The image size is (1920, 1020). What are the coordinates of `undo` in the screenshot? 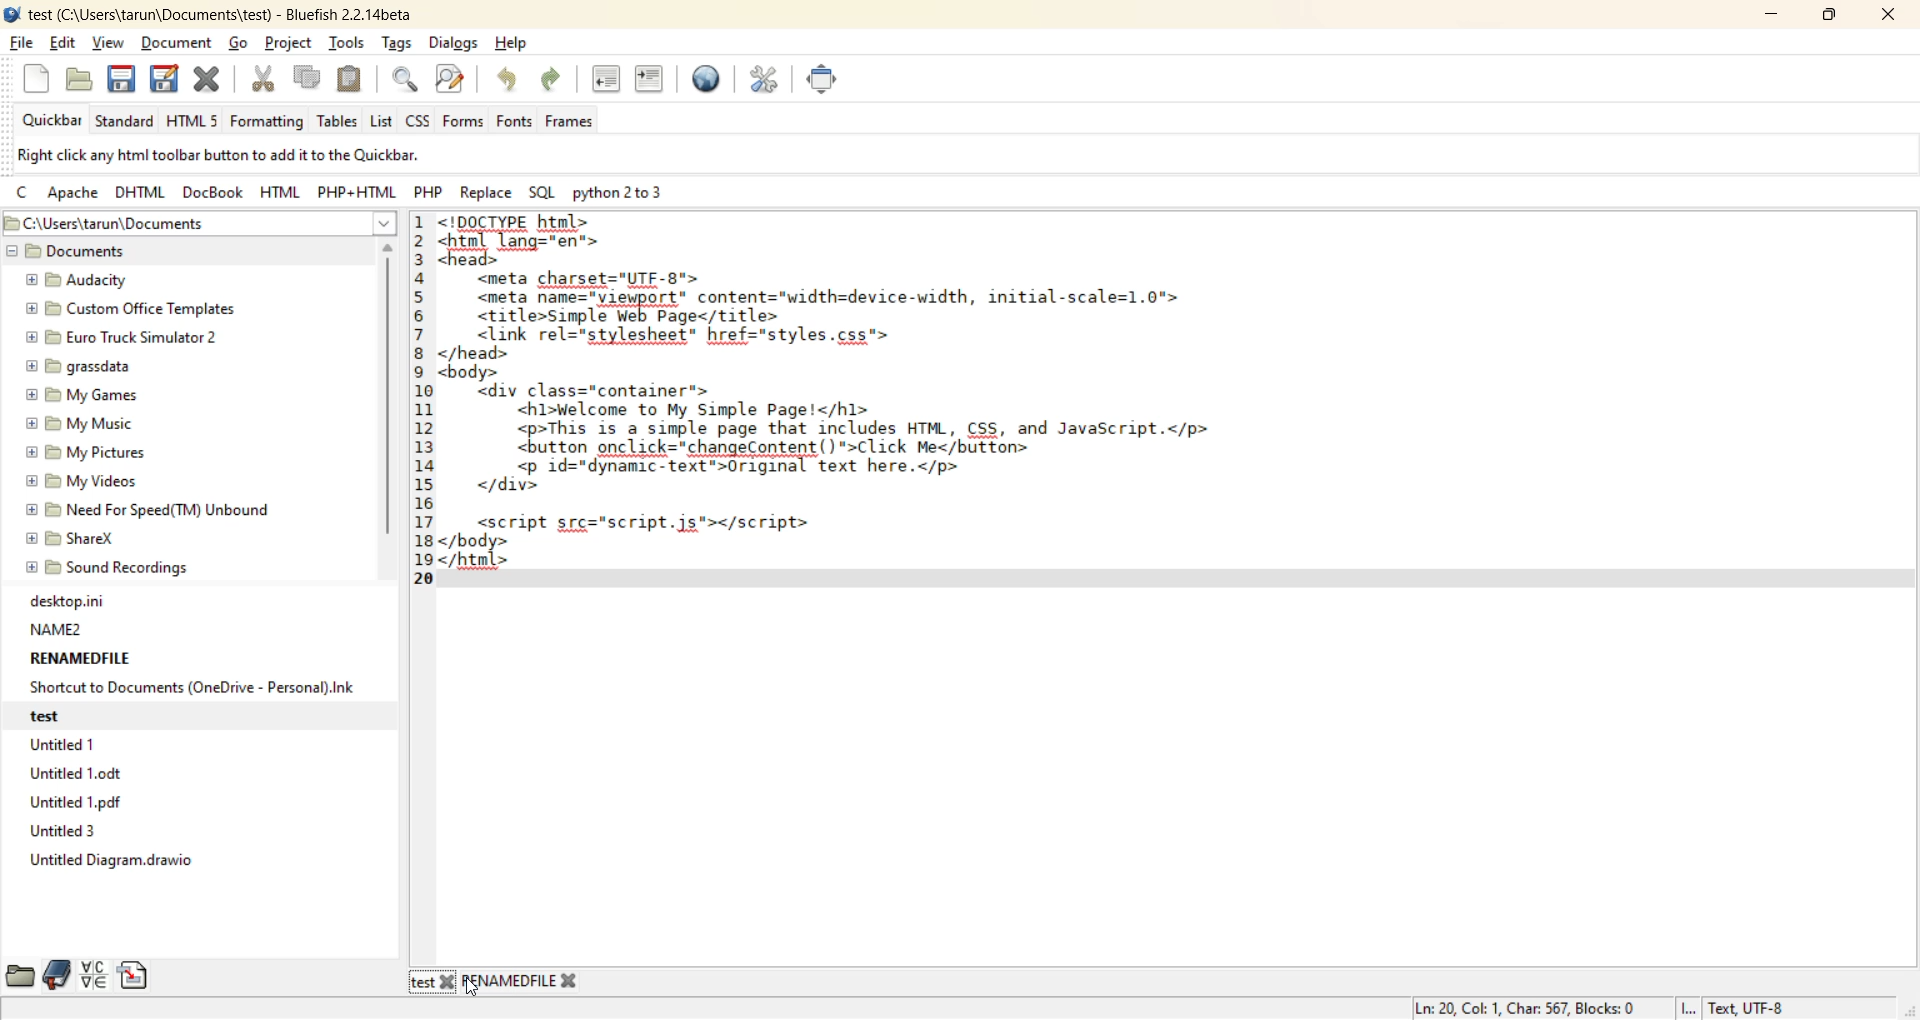 It's located at (510, 81).